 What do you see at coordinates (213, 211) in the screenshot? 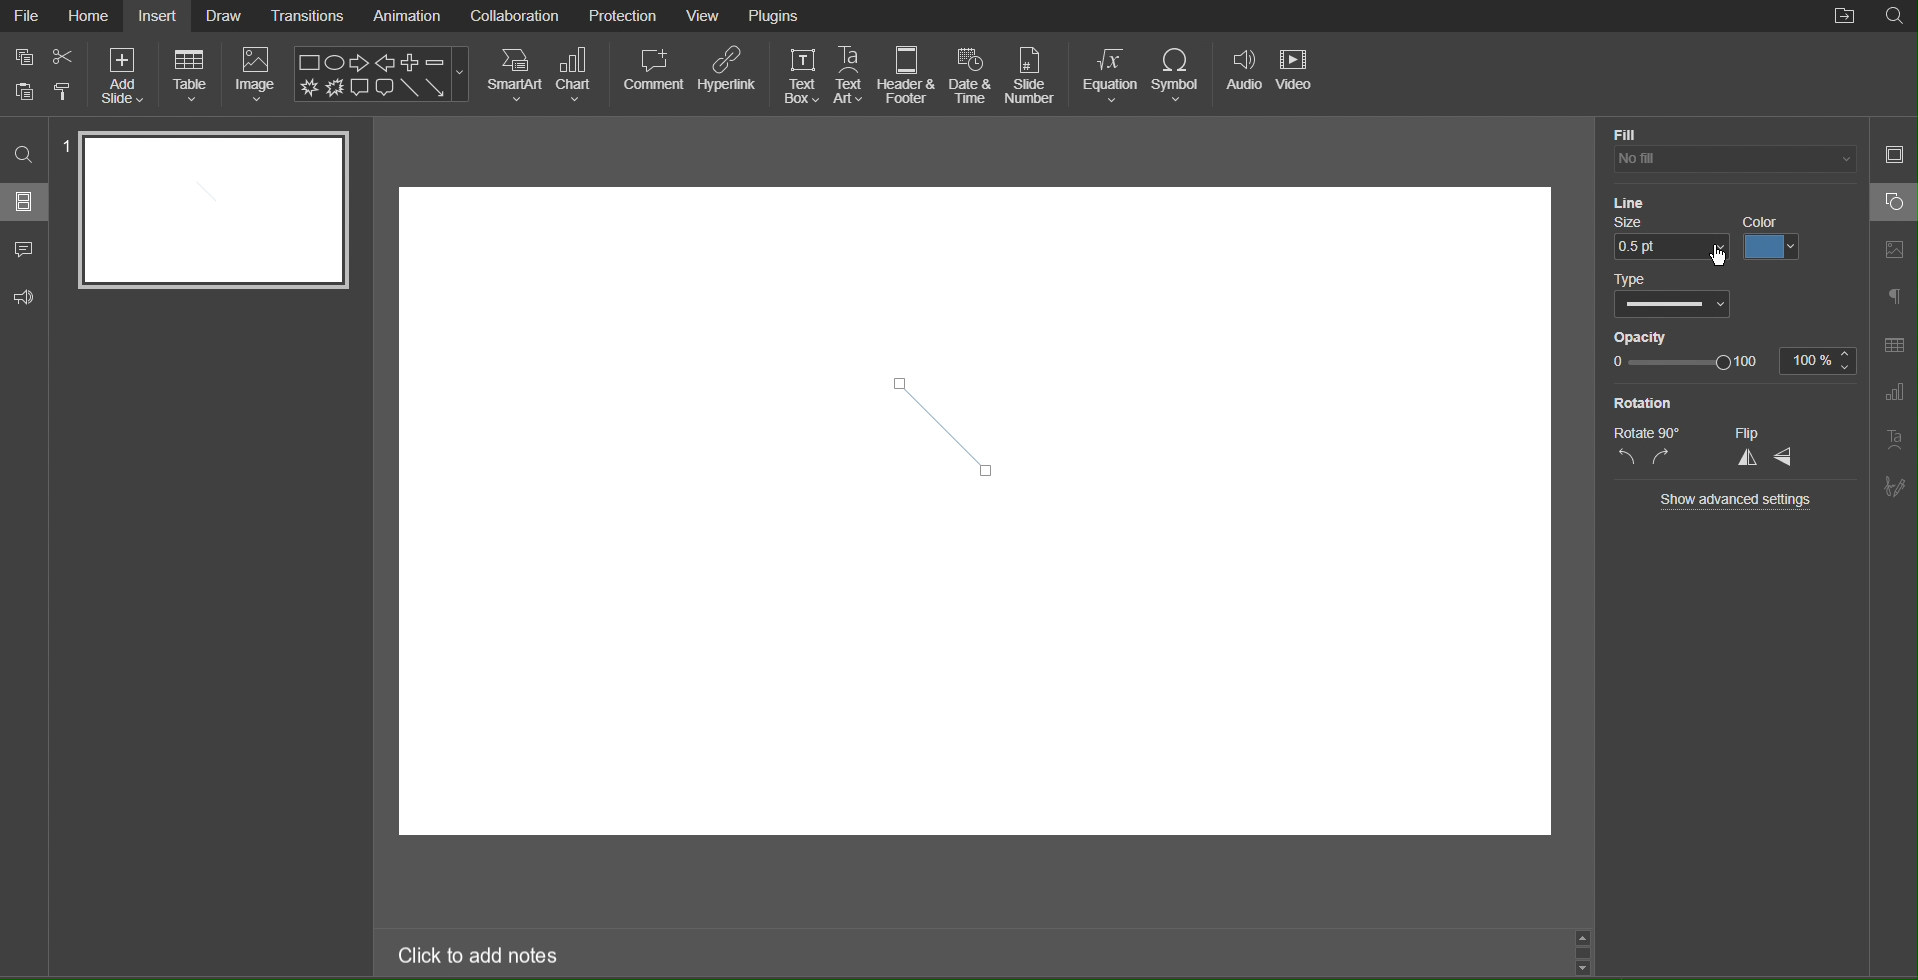
I see `Slide 1` at bounding box center [213, 211].